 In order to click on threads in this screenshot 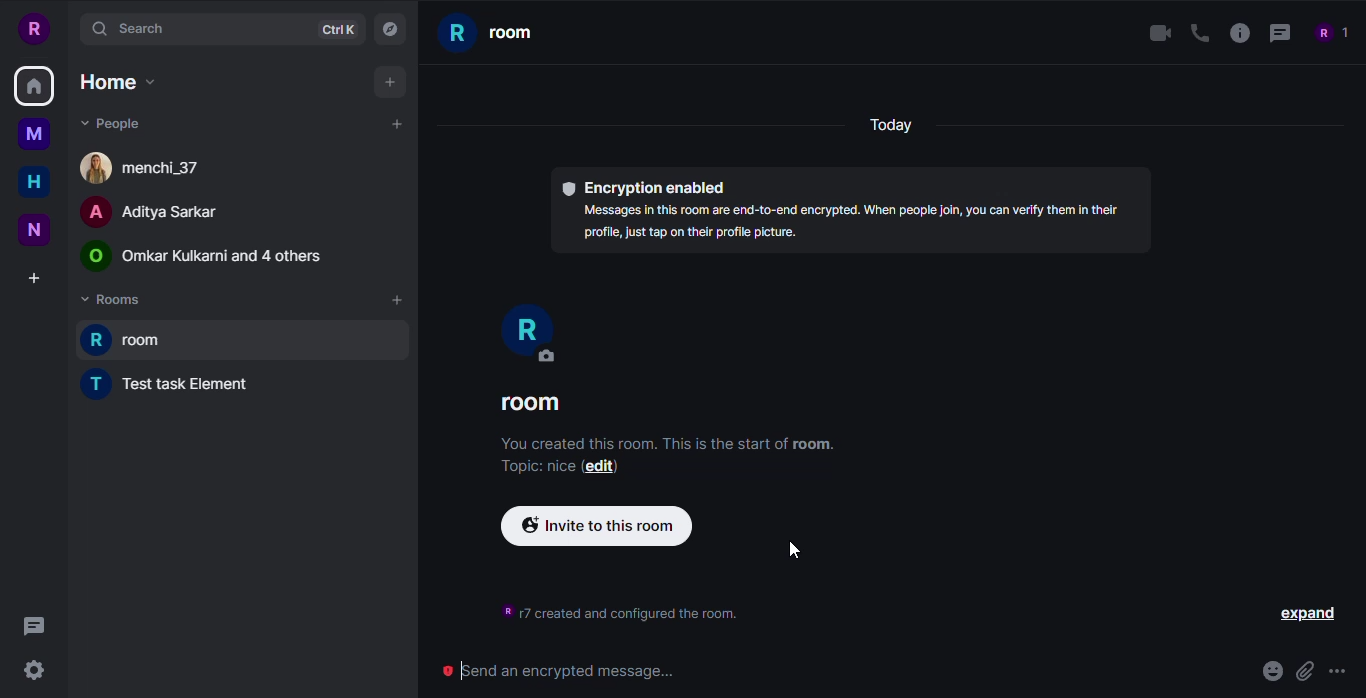, I will do `click(1277, 32)`.